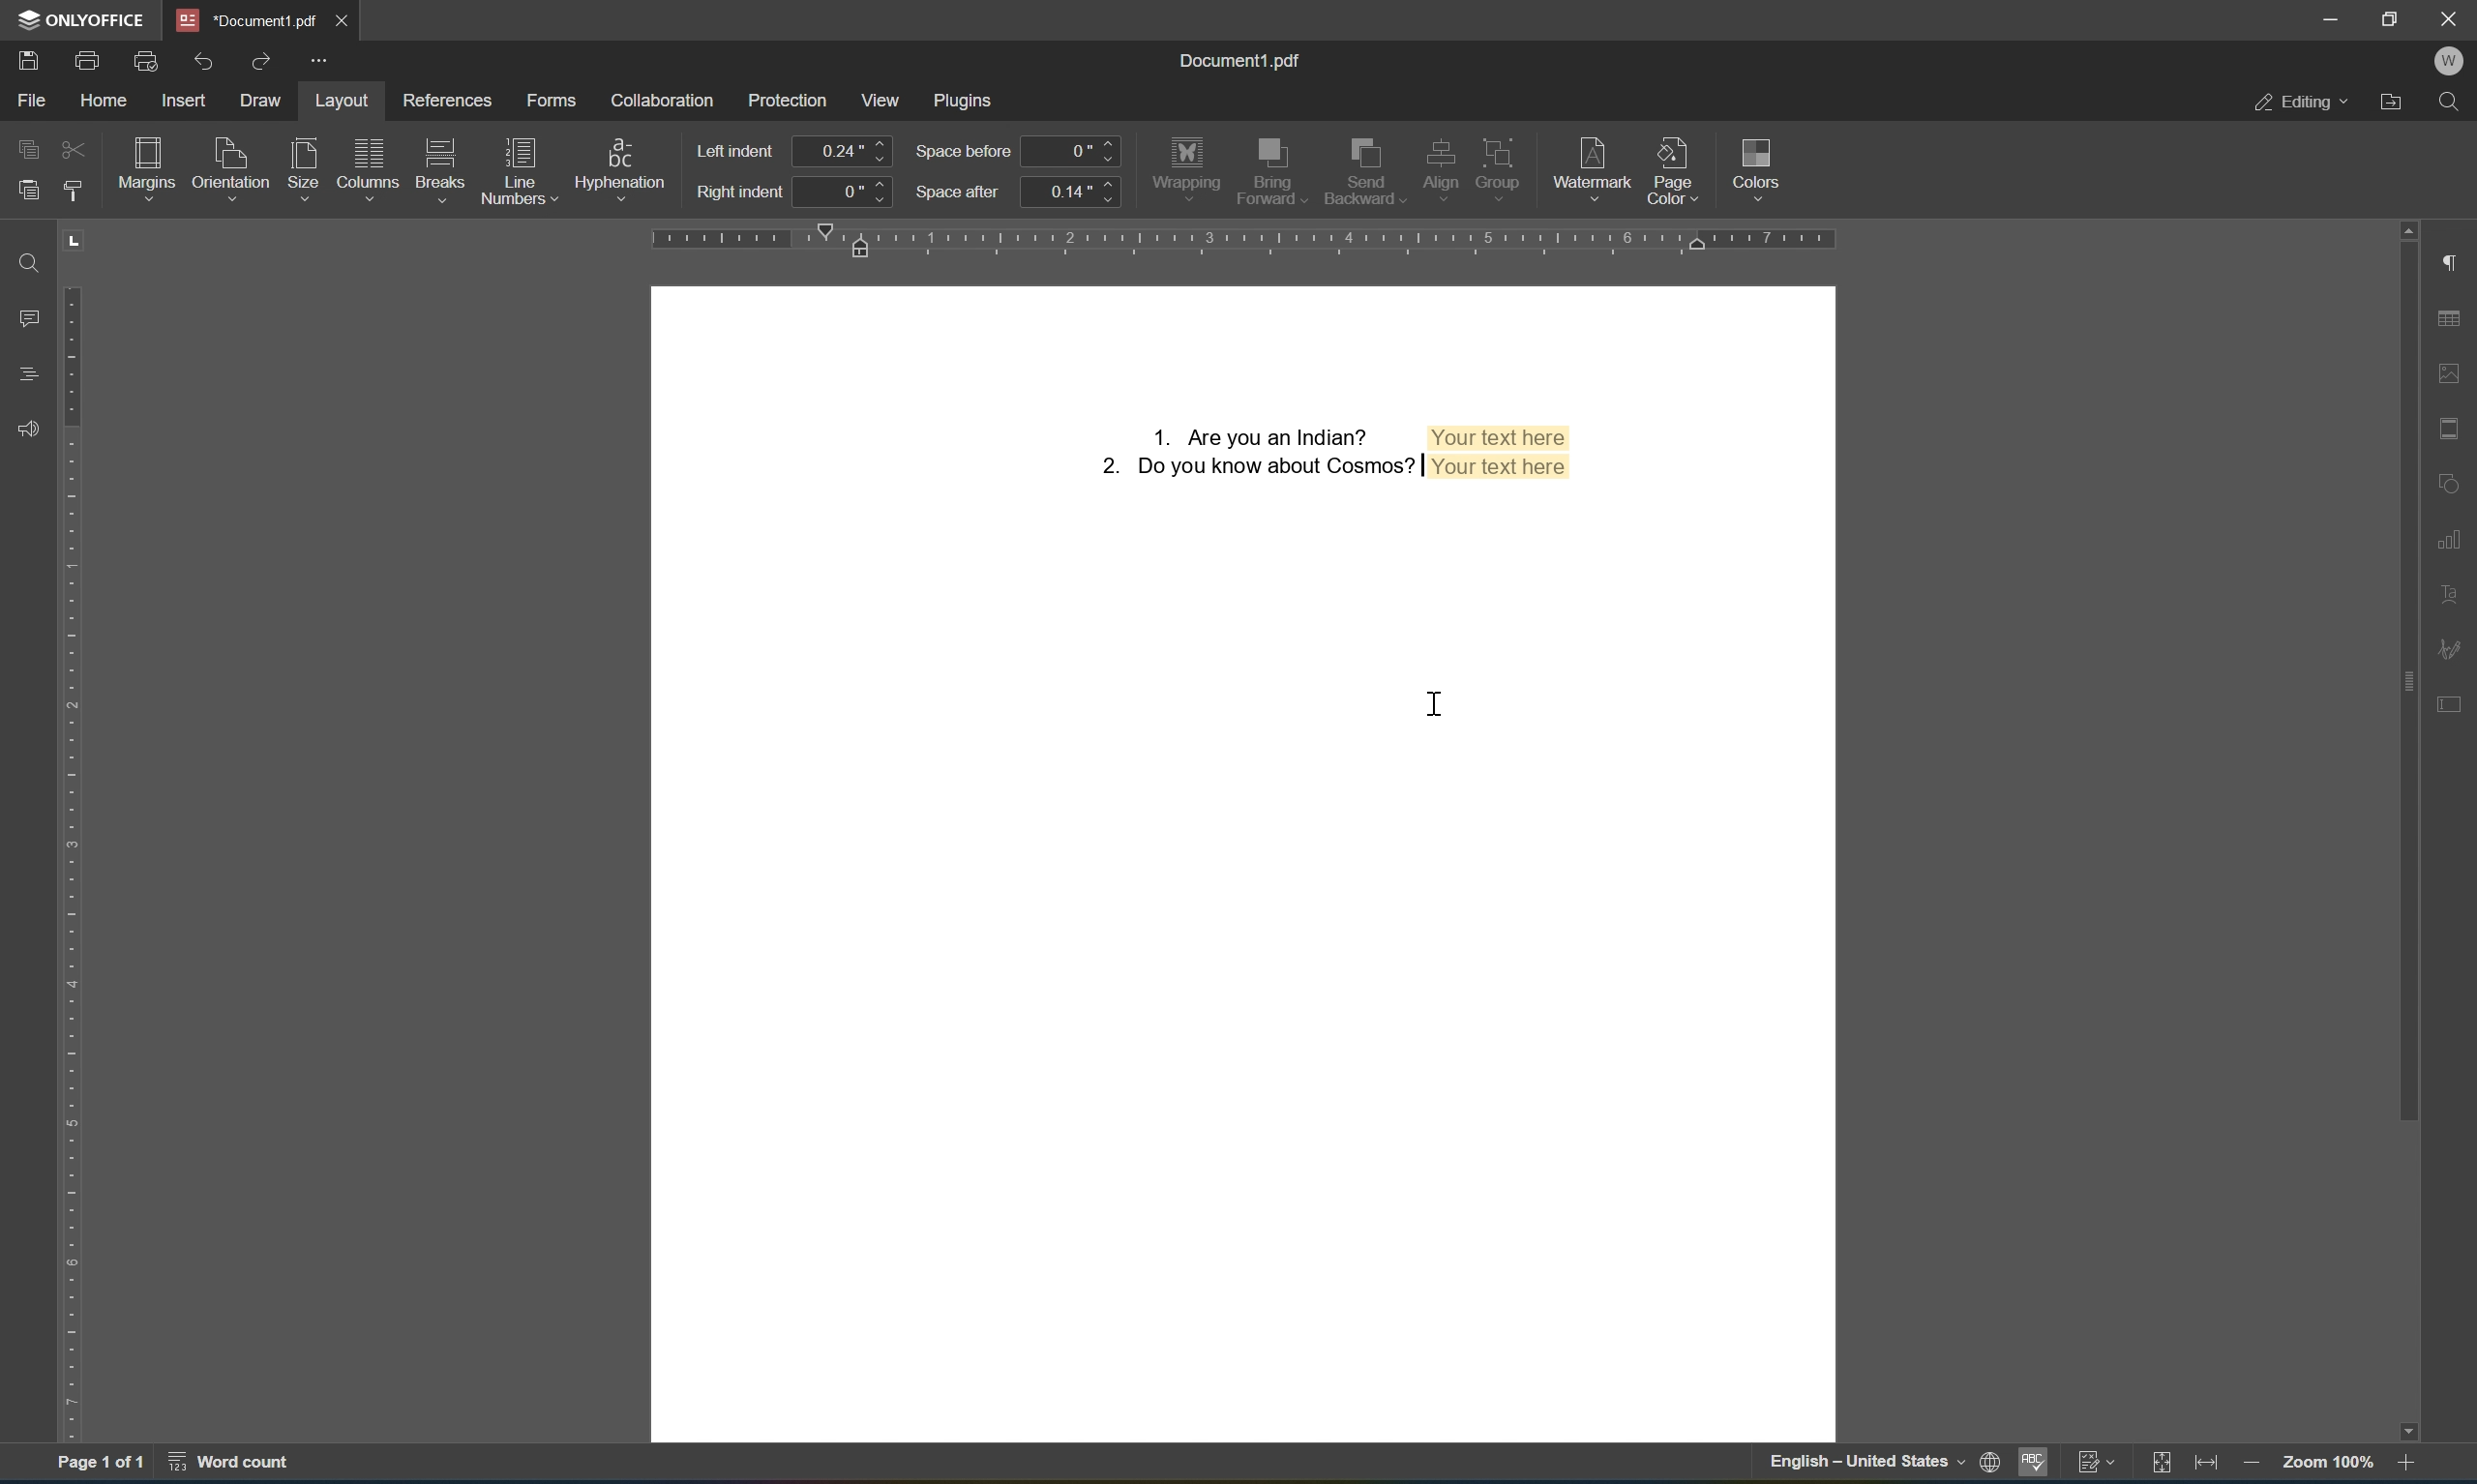  What do you see at coordinates (2448, 20) in the screenshot?
I see `close` at bounding box center [2448, 20].